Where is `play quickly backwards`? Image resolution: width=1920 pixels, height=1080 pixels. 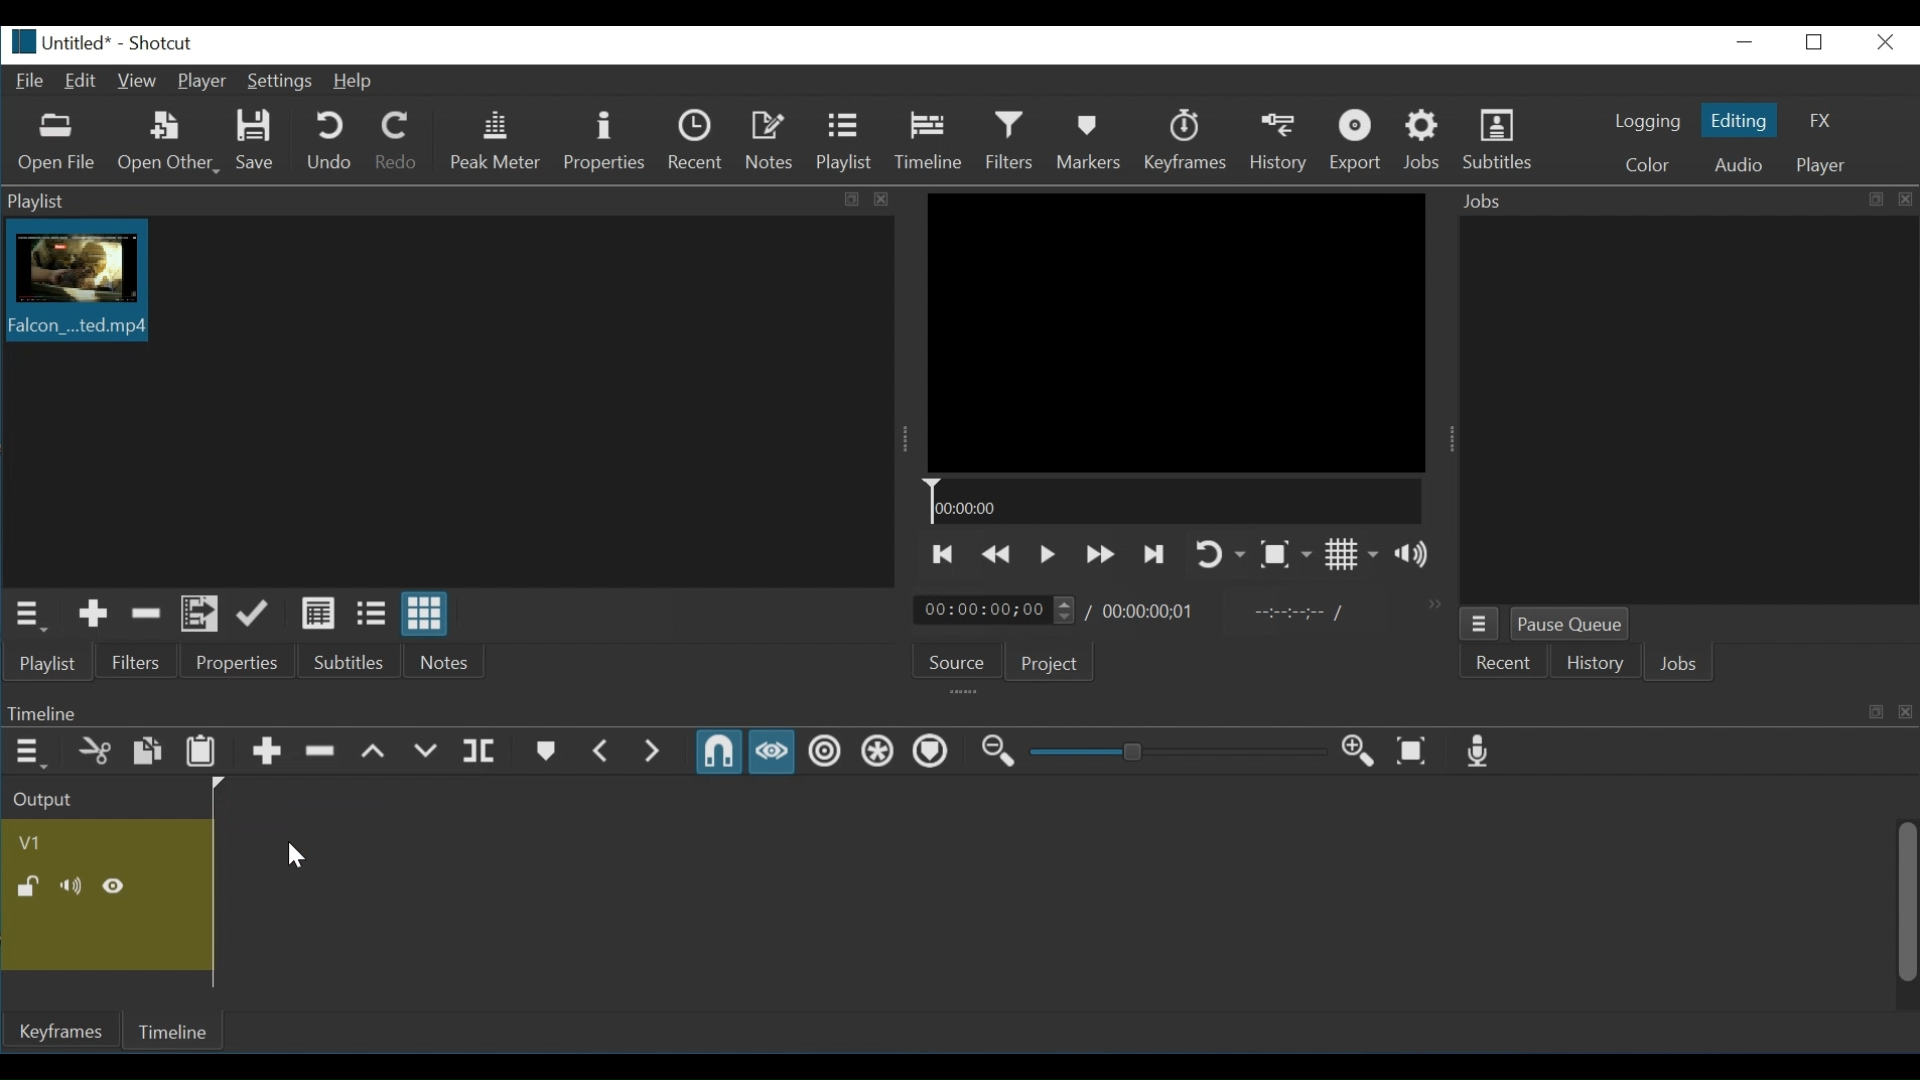 play quickly backwards is located at coordinates (993, 556).